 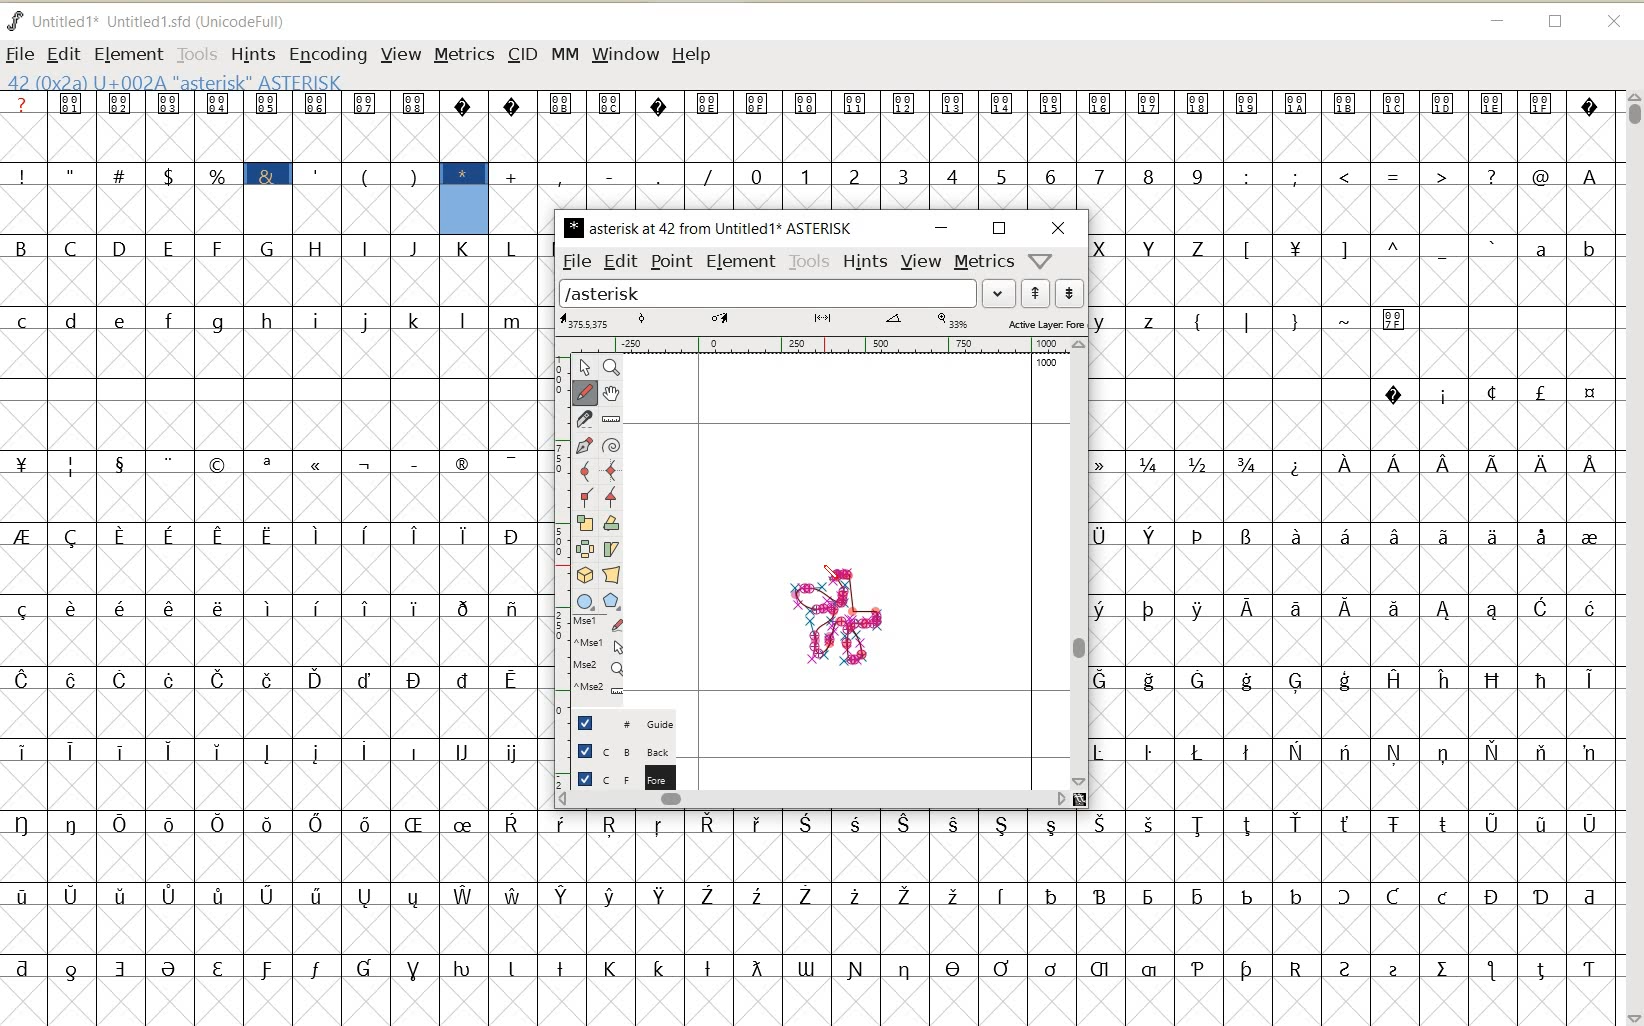 I want to click on RESTORE, so click(x=1556, y=22).